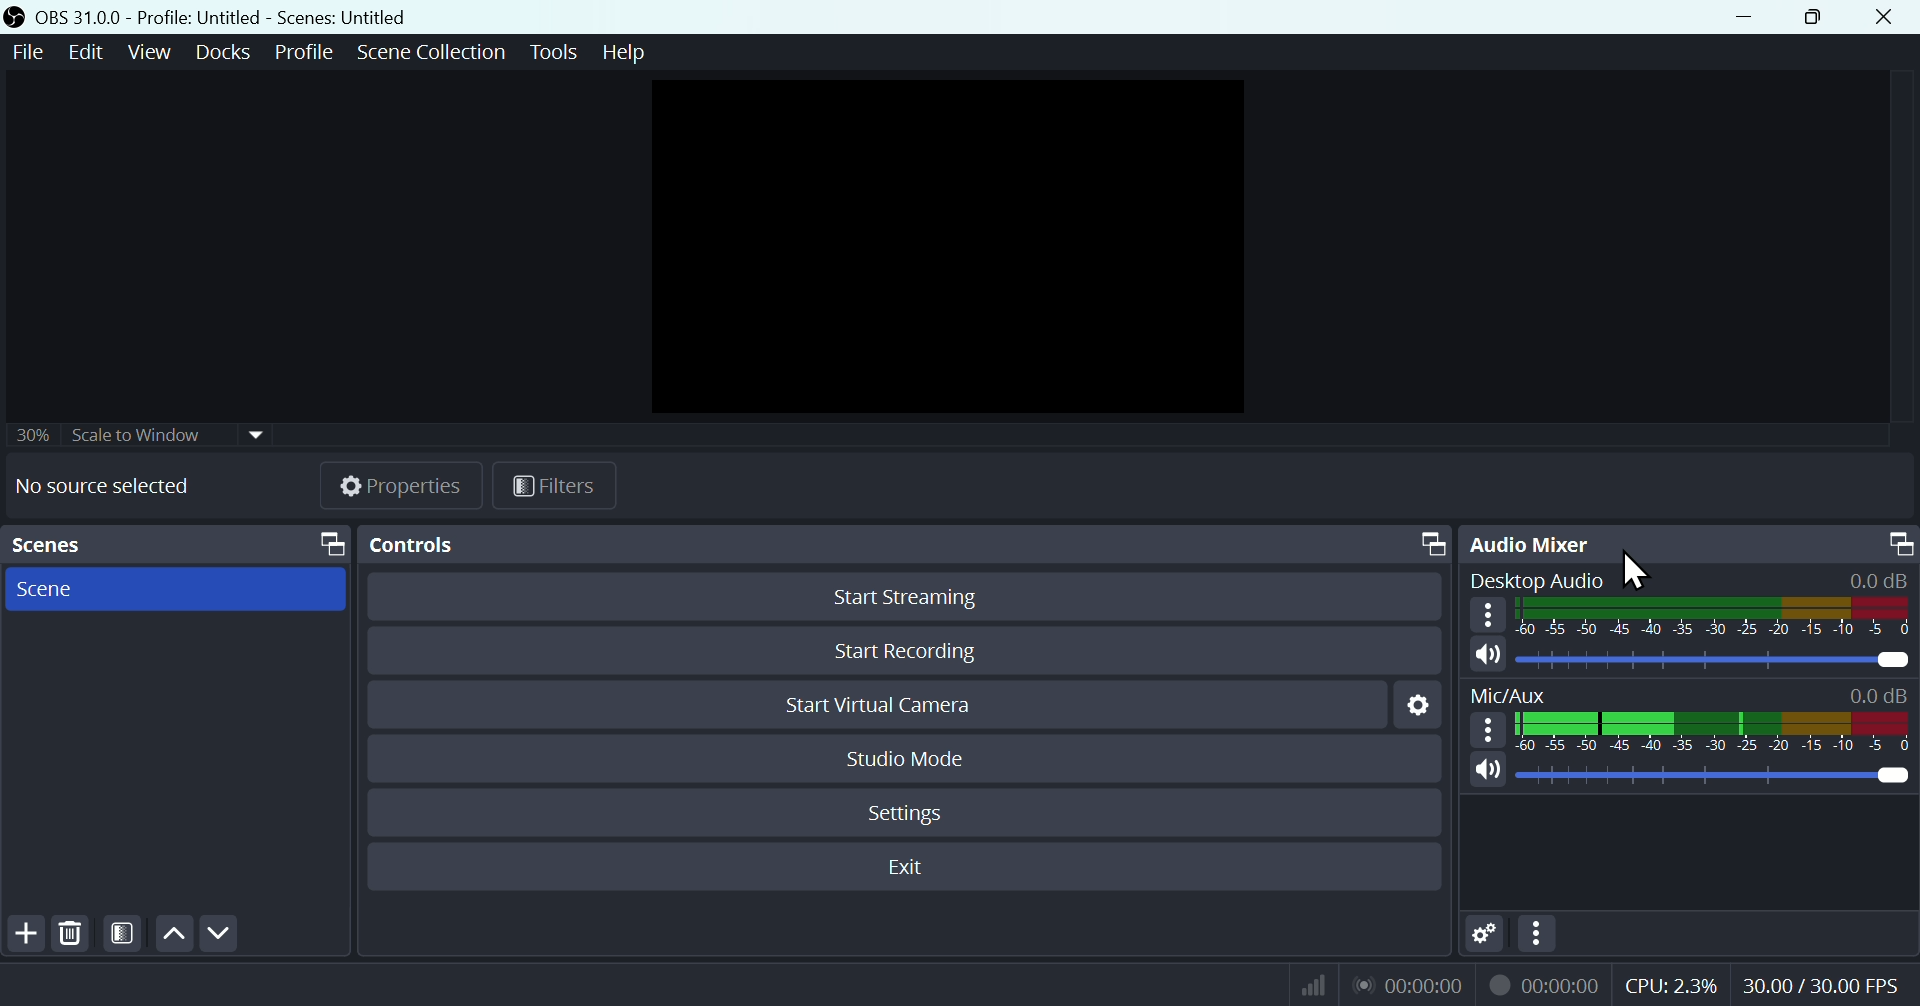 This screenshot has width=1920, height=1006. What do you see at coordinates (298, 48) in the screenshot?
I see `Profile` at bounding box center [298, 48].